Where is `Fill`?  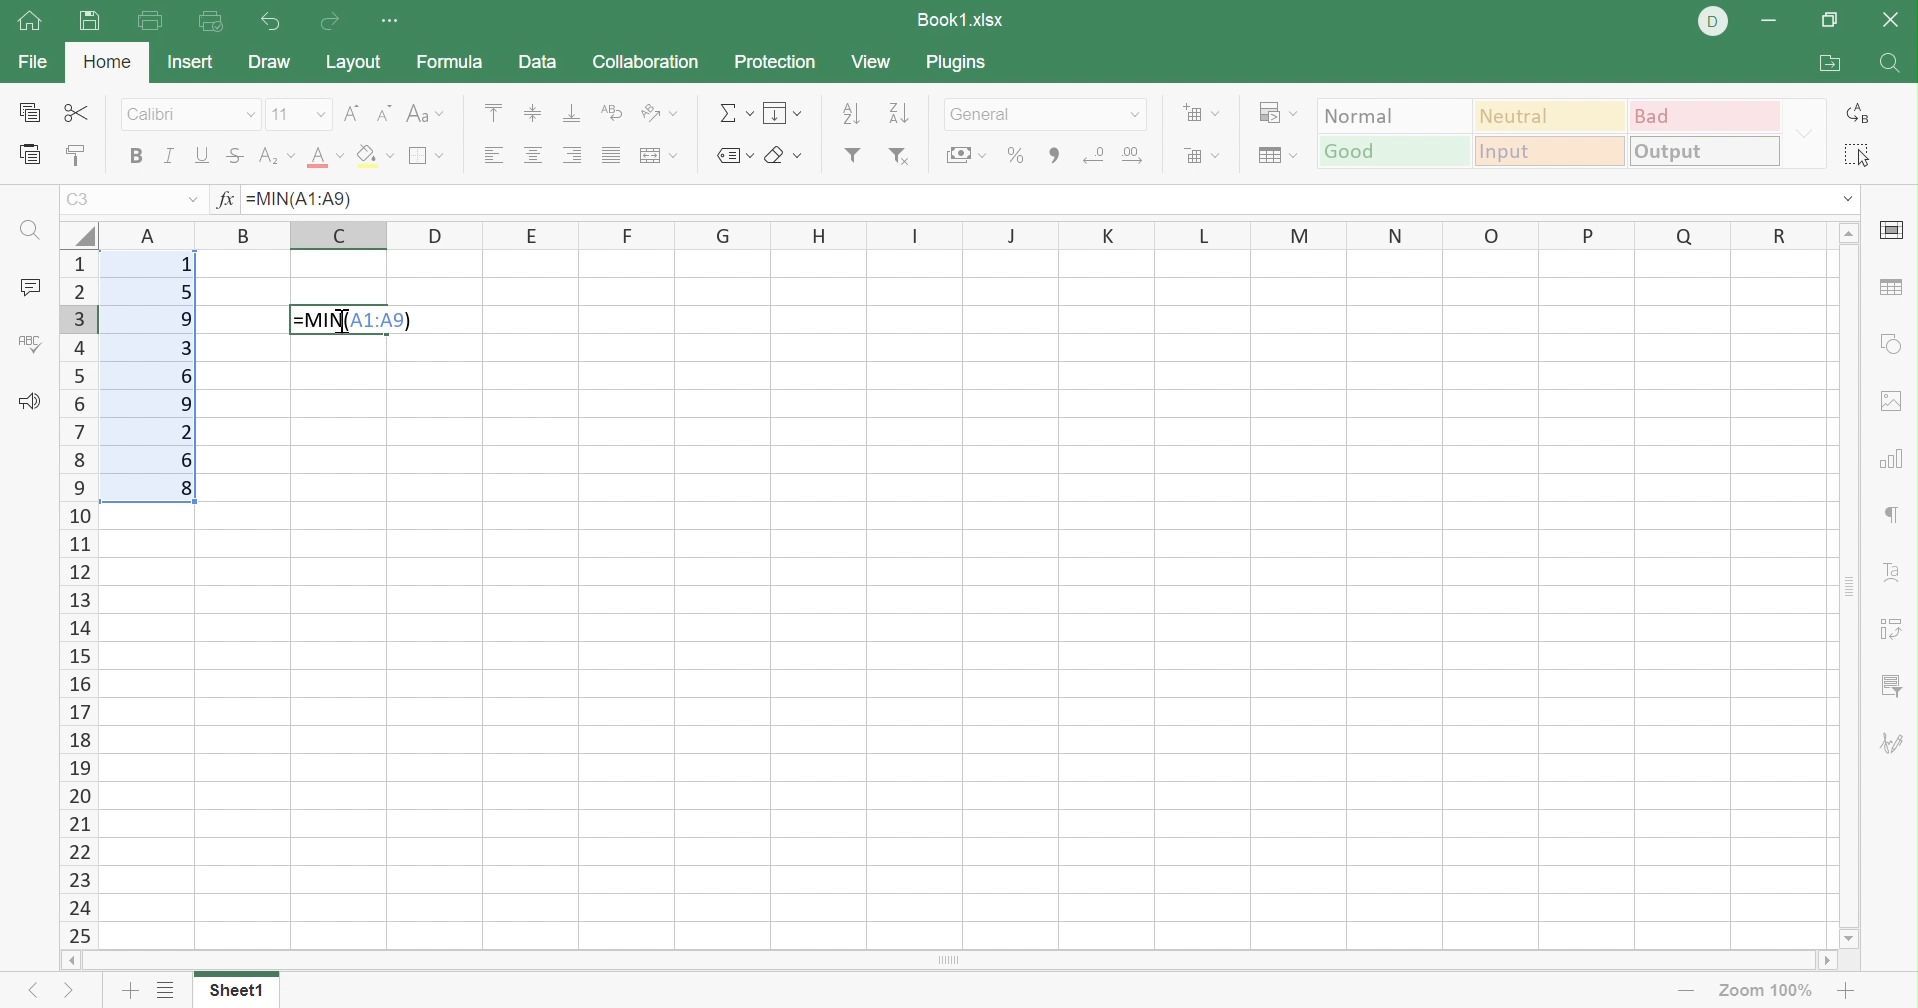
Fill is located at coordinates (375, 158).